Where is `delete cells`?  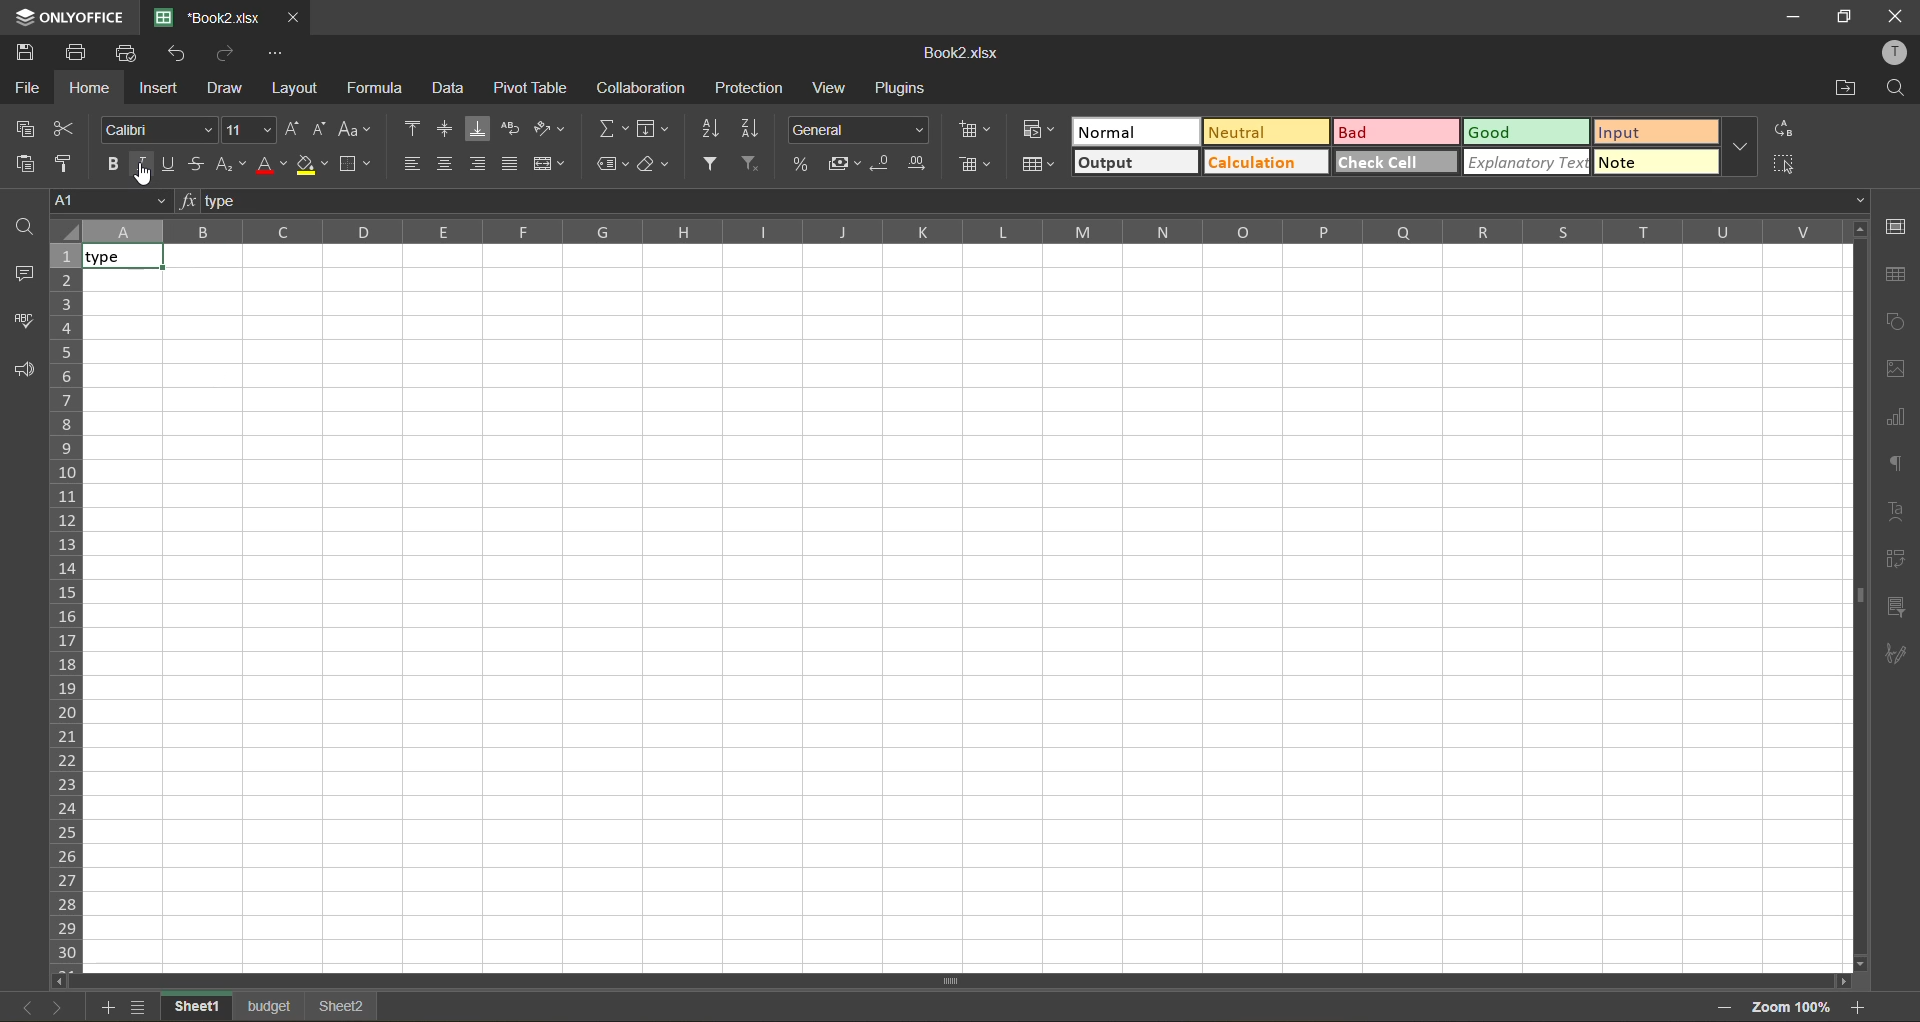
delete cells is located at coordinates (971, 166).